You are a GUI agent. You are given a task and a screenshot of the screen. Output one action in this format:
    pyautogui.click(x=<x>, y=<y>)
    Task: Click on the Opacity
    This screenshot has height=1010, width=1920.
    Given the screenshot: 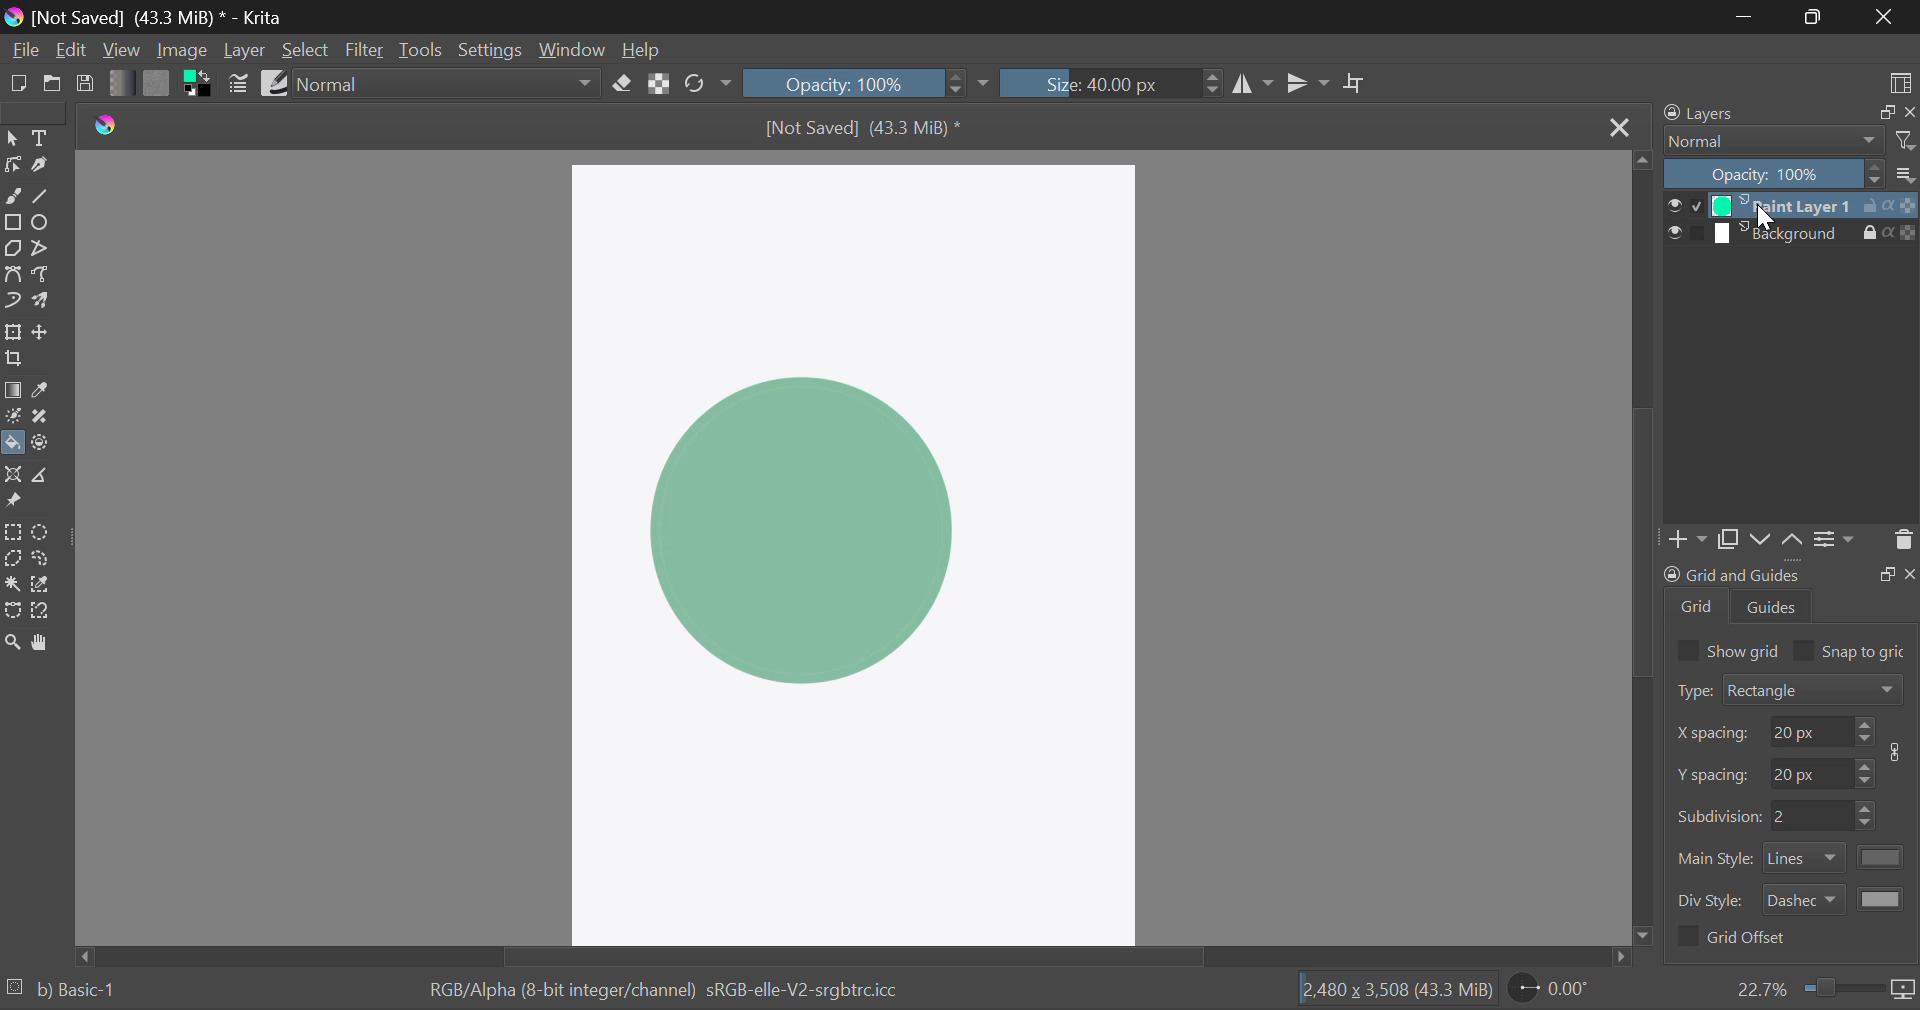 What is the action you would take?
    pyautogui.click(x=1792, y=175)
    